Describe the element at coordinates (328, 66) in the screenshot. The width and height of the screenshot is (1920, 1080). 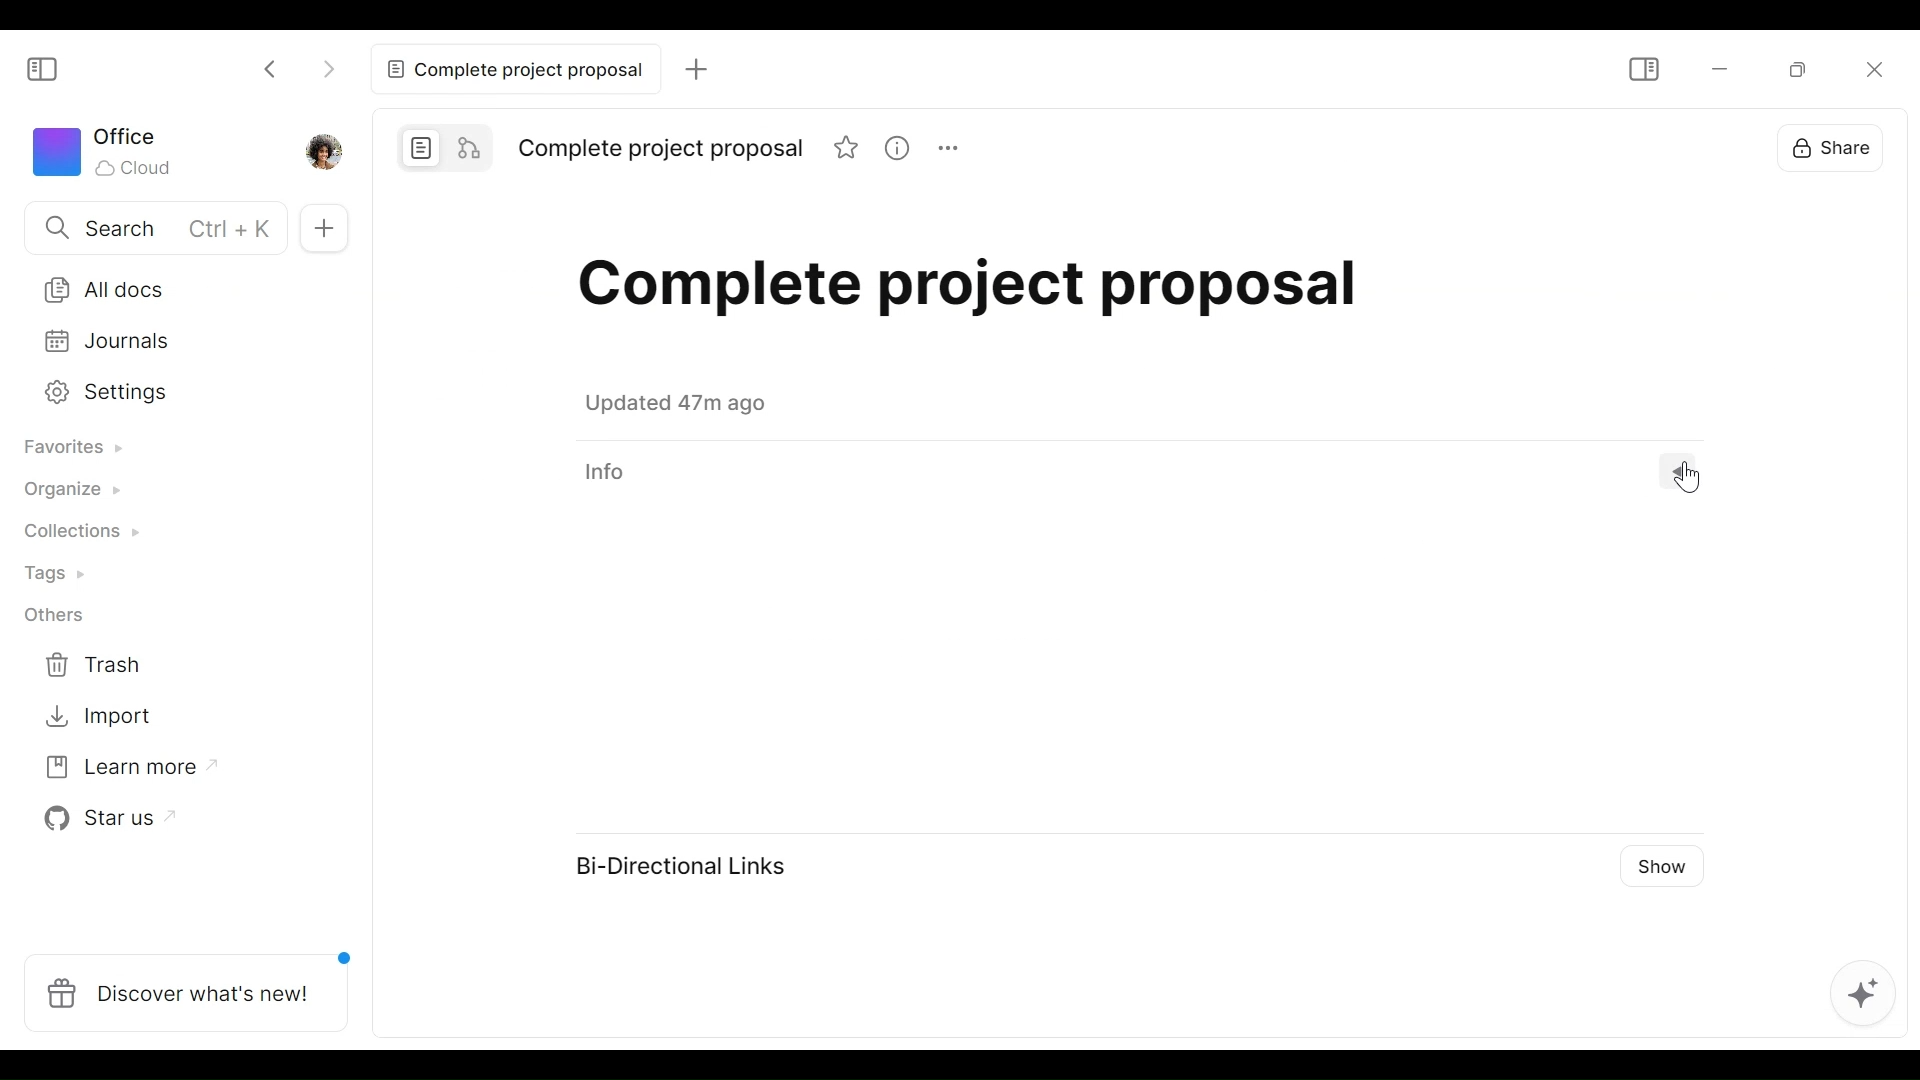
I see `Click to go forward` at that location.